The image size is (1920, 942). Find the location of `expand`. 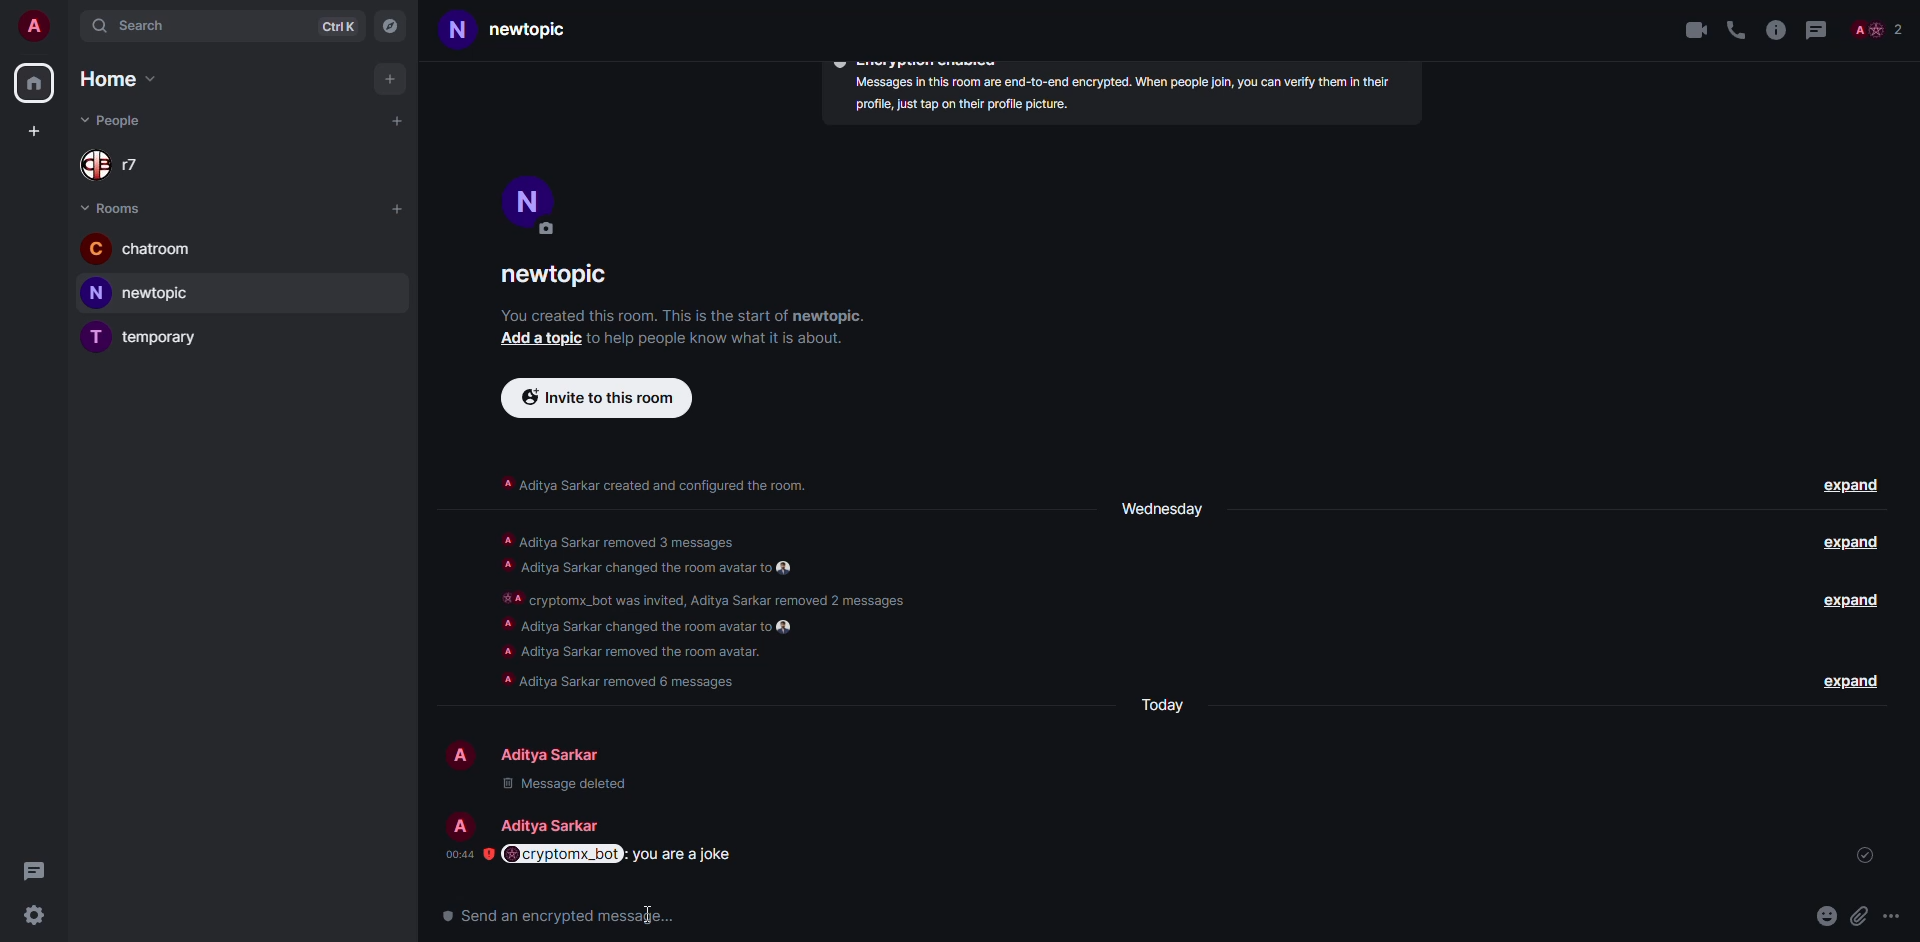

expand is located at coordinates (1855, 682).